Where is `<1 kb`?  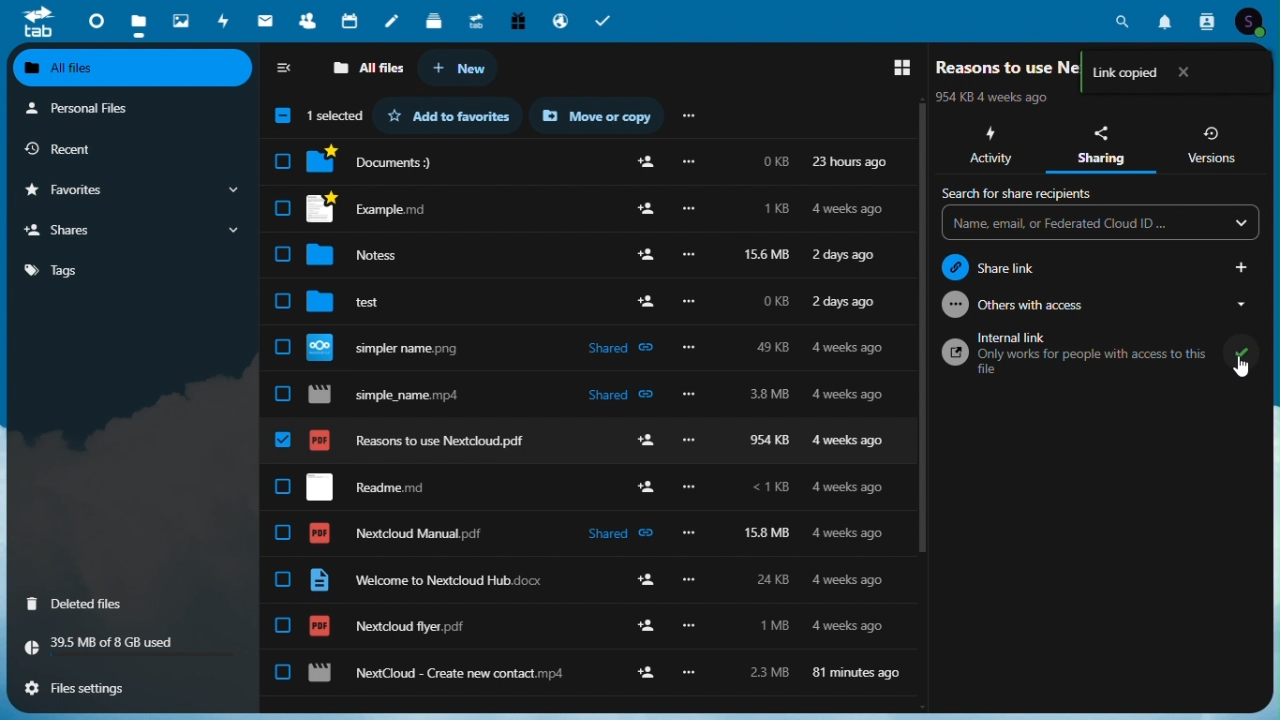 <1 kb is located at coordinates (772, 490).